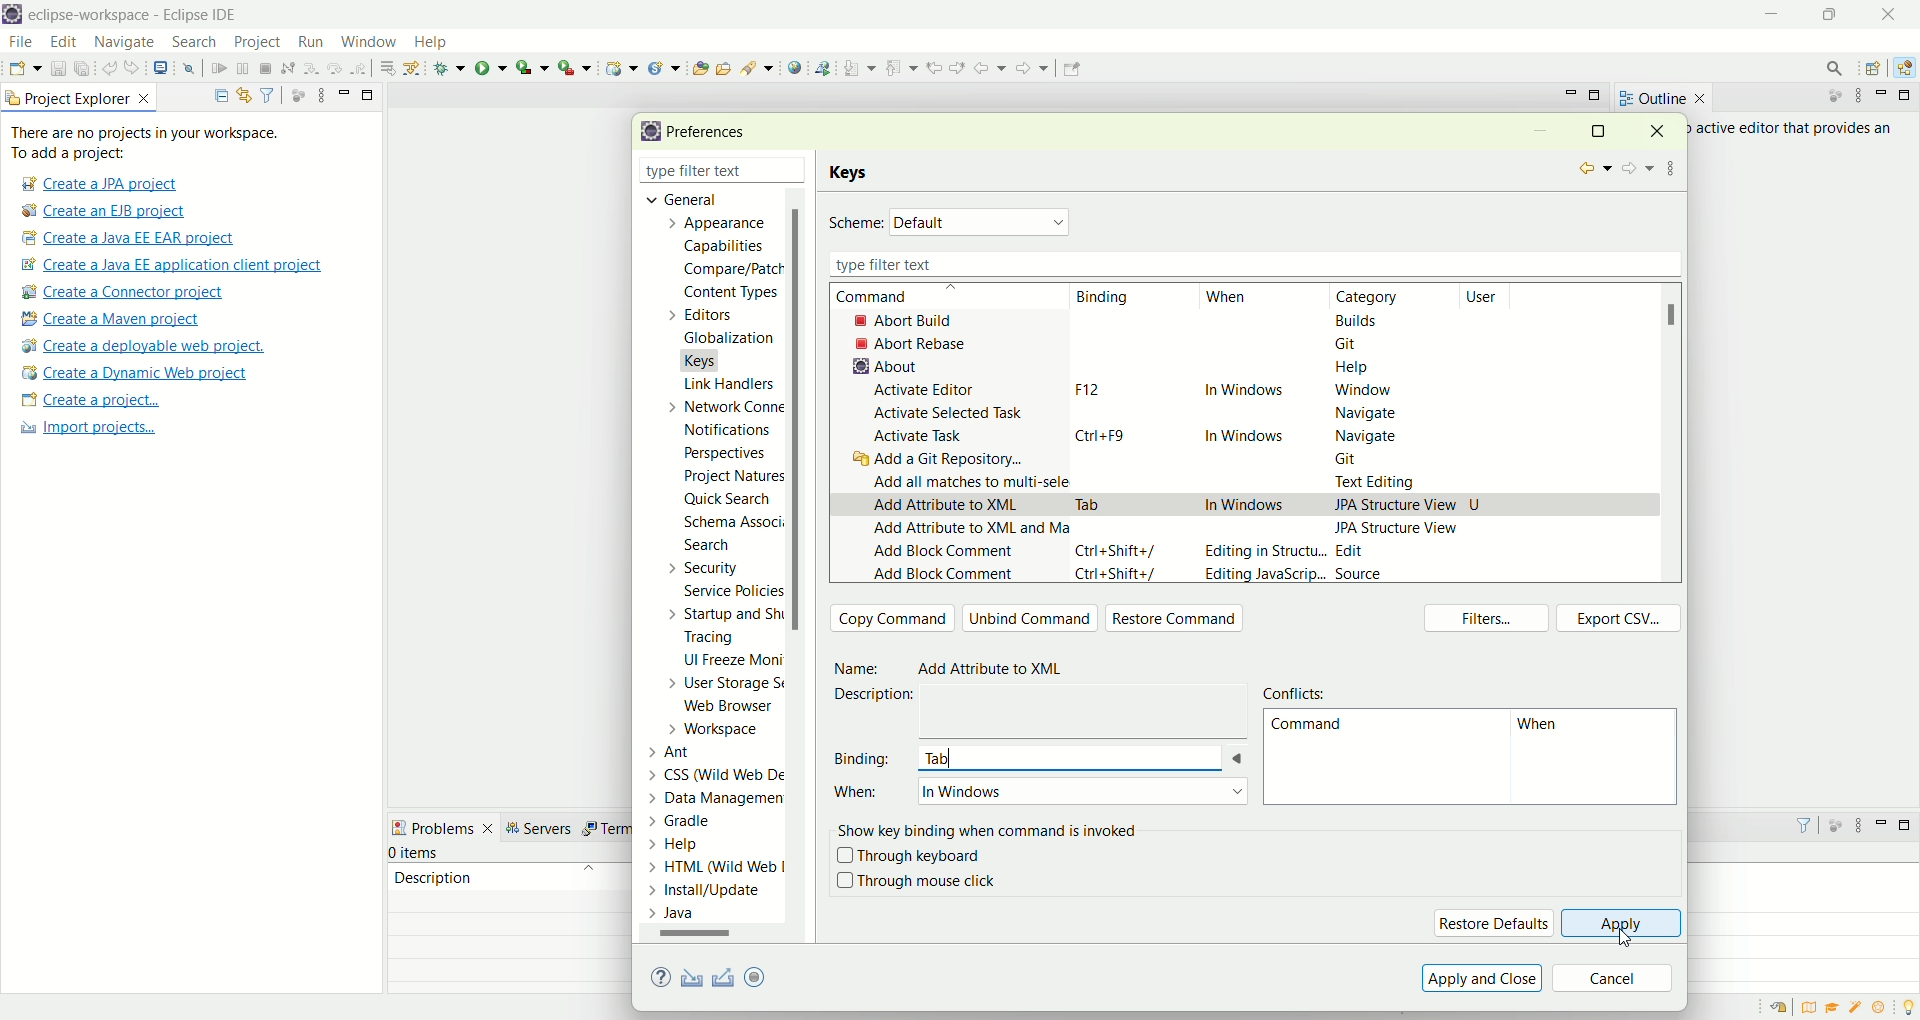 This screenshot has height=1020, width=1920. What do you see at coordinates (727, 247) in the screenshot?
I see `capabilities` at bounding box center [727, 247].